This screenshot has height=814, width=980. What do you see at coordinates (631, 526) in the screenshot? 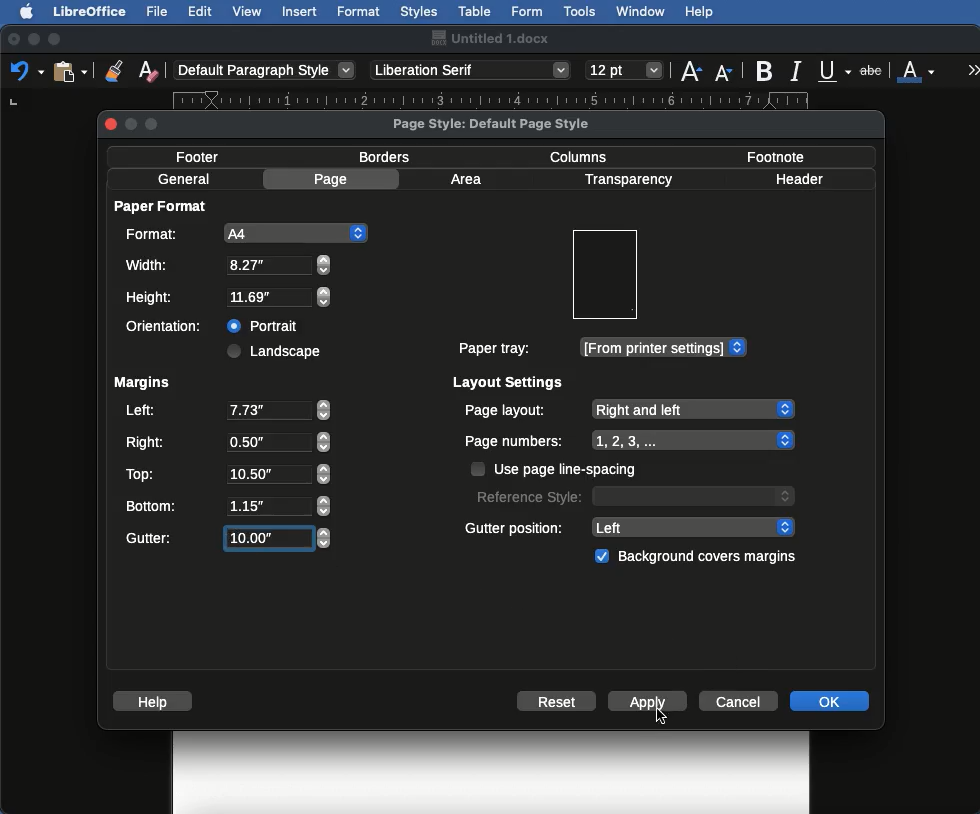
I see `Gutter position` at bounding box center [631, 526].